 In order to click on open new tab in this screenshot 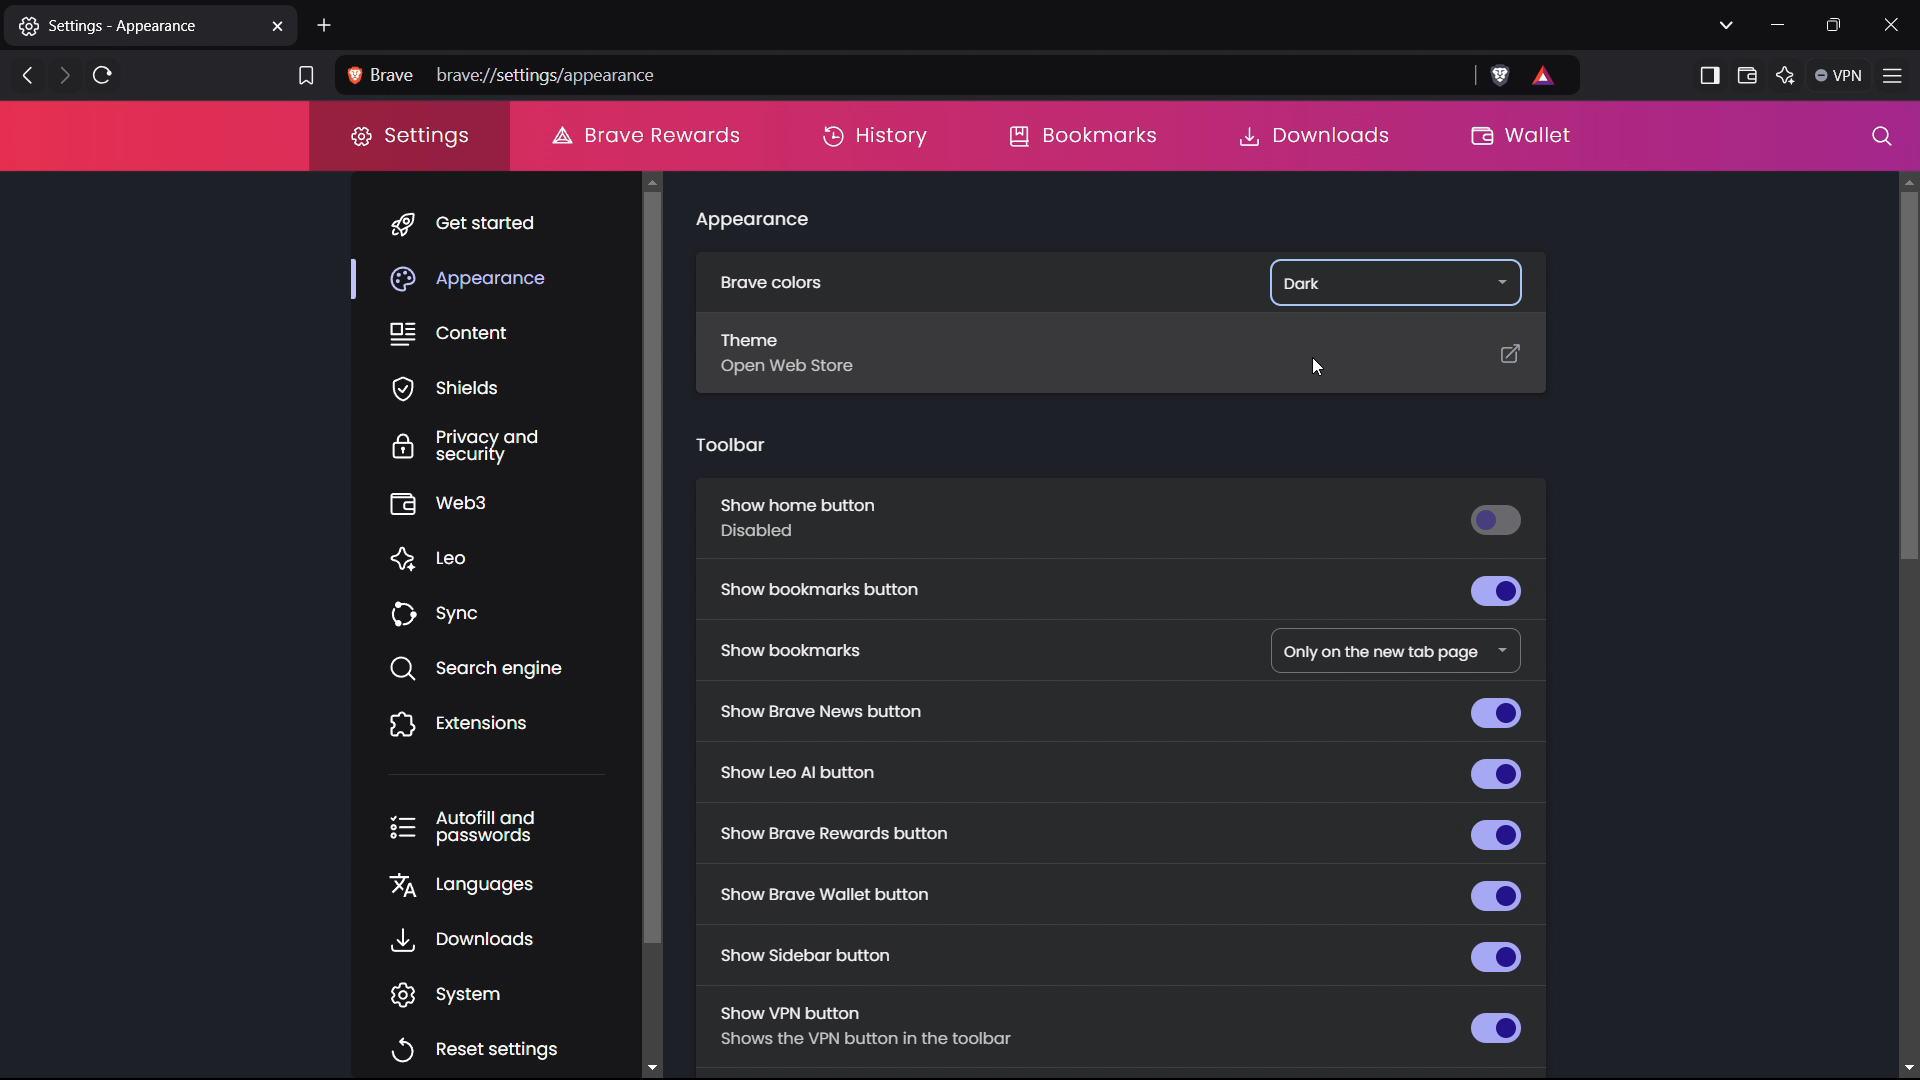, I will do `click(325, 27)`.